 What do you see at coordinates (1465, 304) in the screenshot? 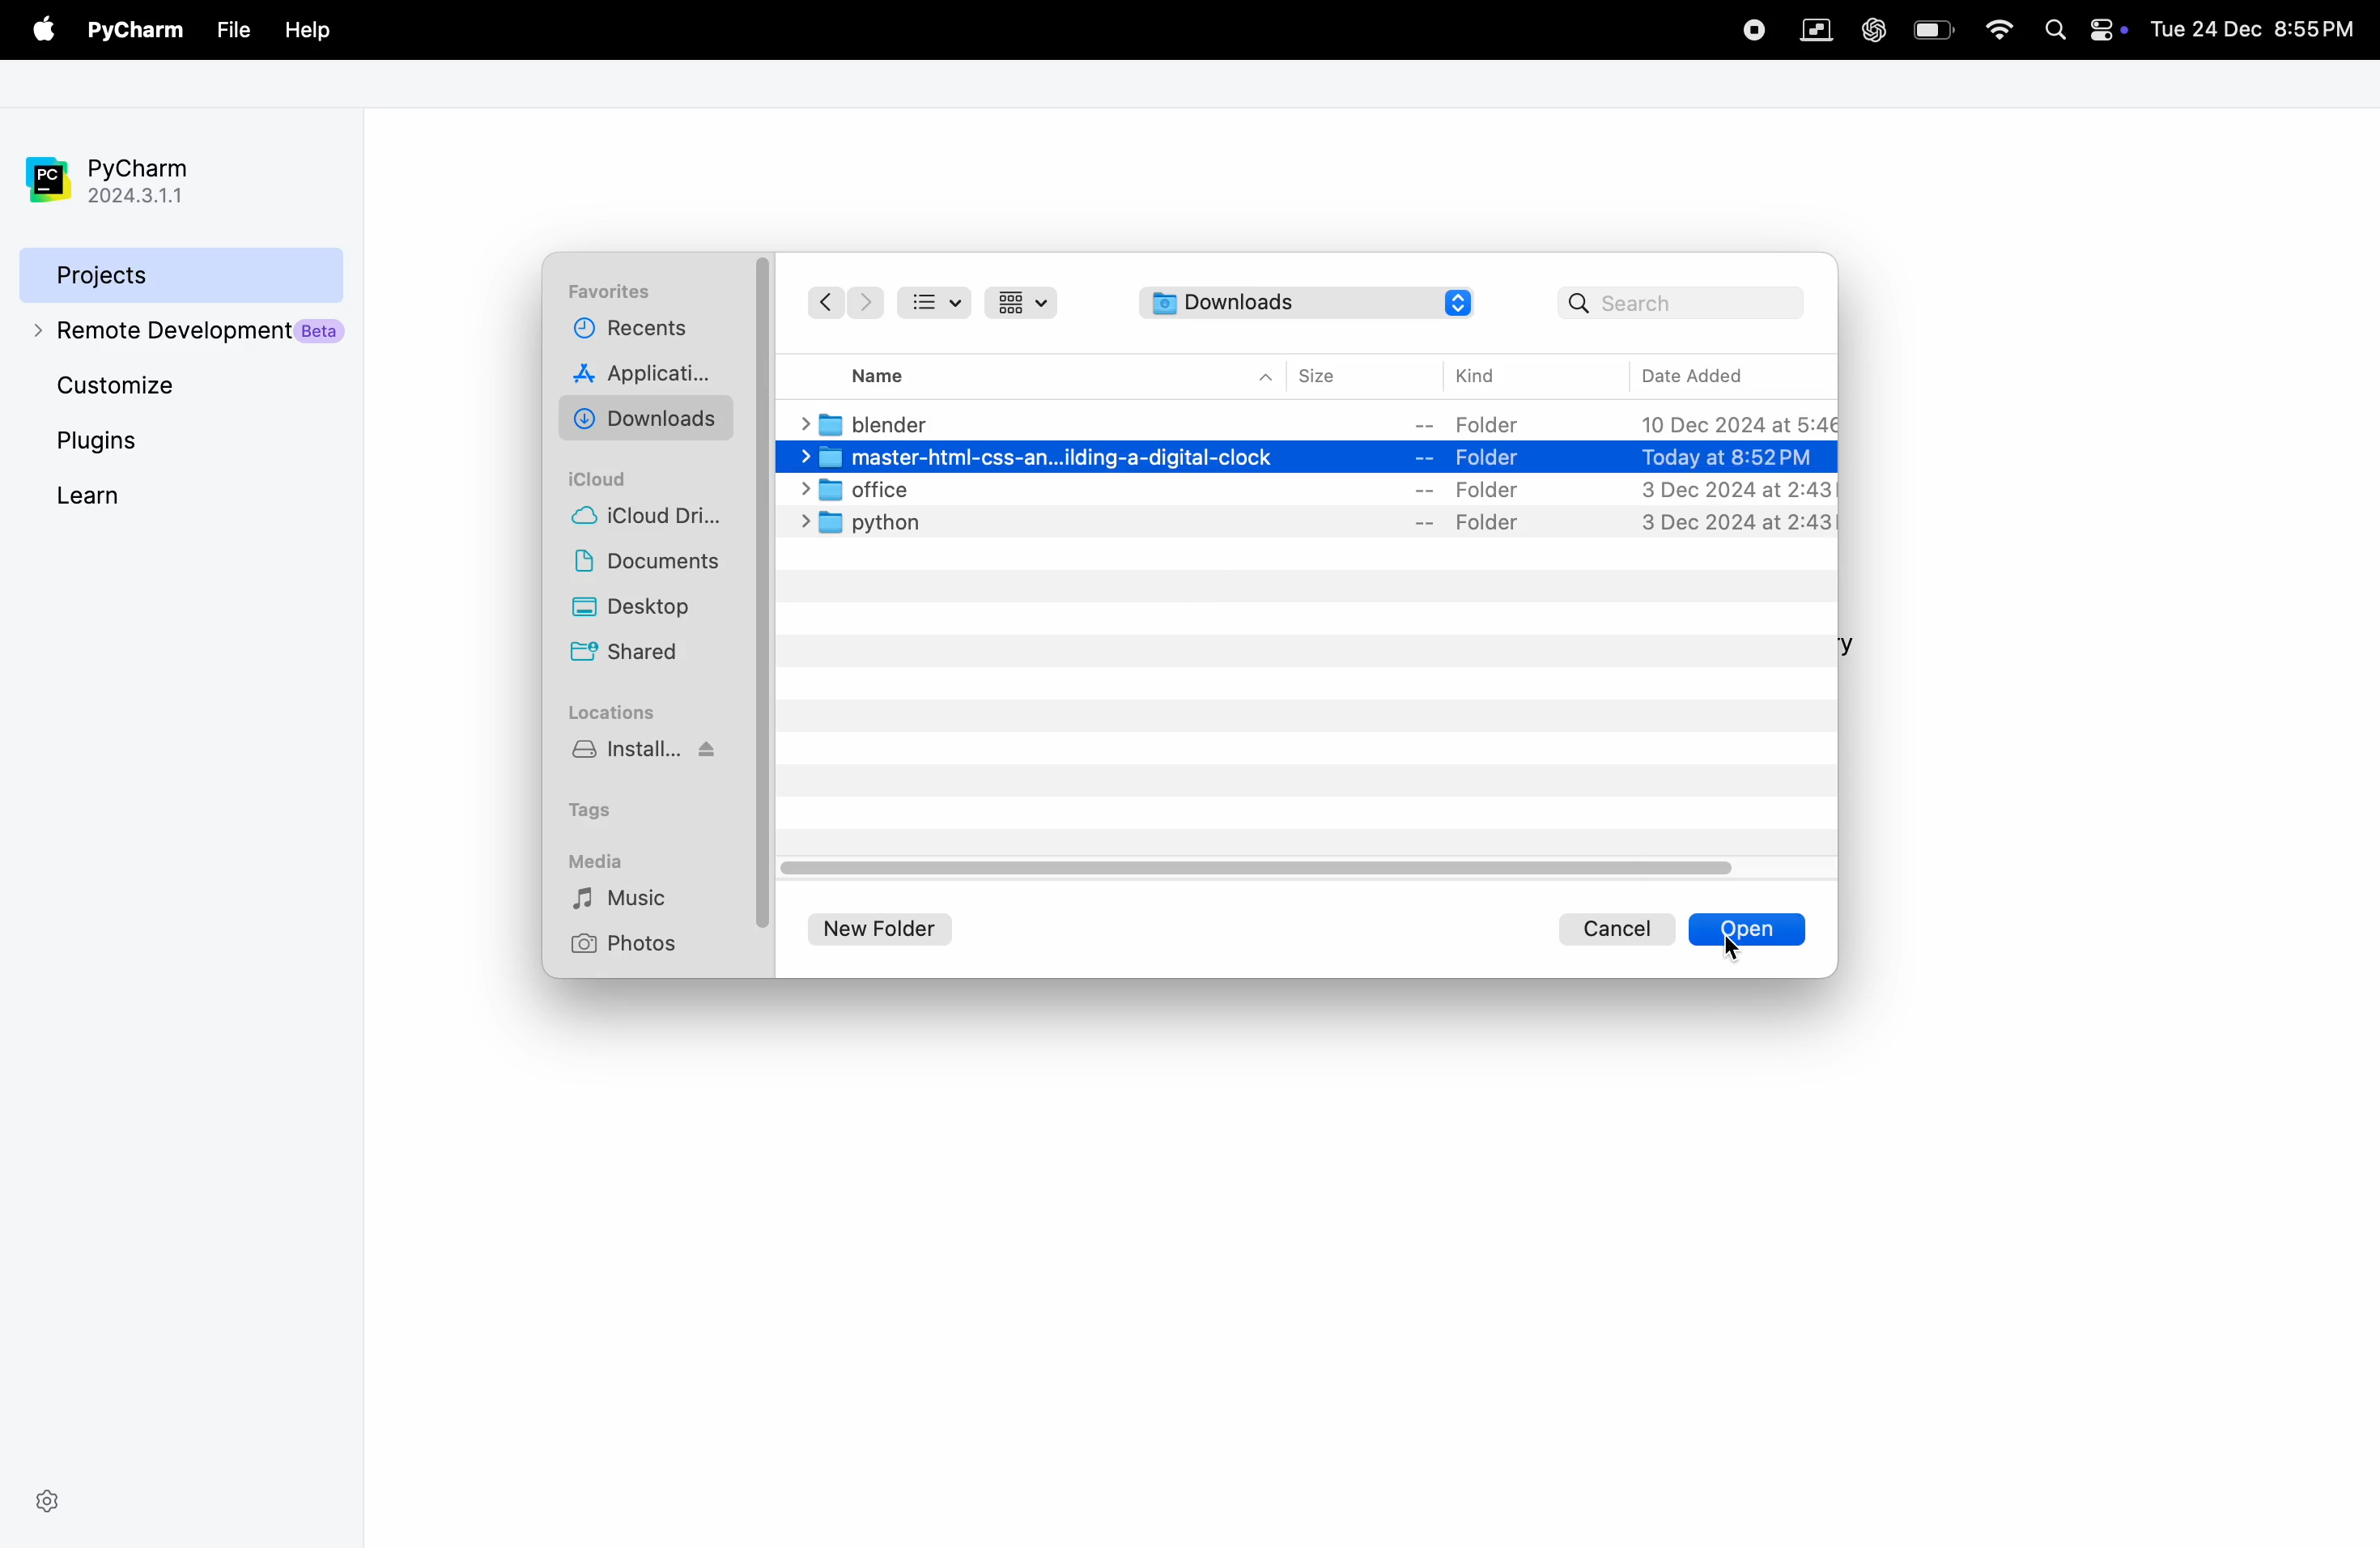
I see `logo` at bounding box center [1465, 304].